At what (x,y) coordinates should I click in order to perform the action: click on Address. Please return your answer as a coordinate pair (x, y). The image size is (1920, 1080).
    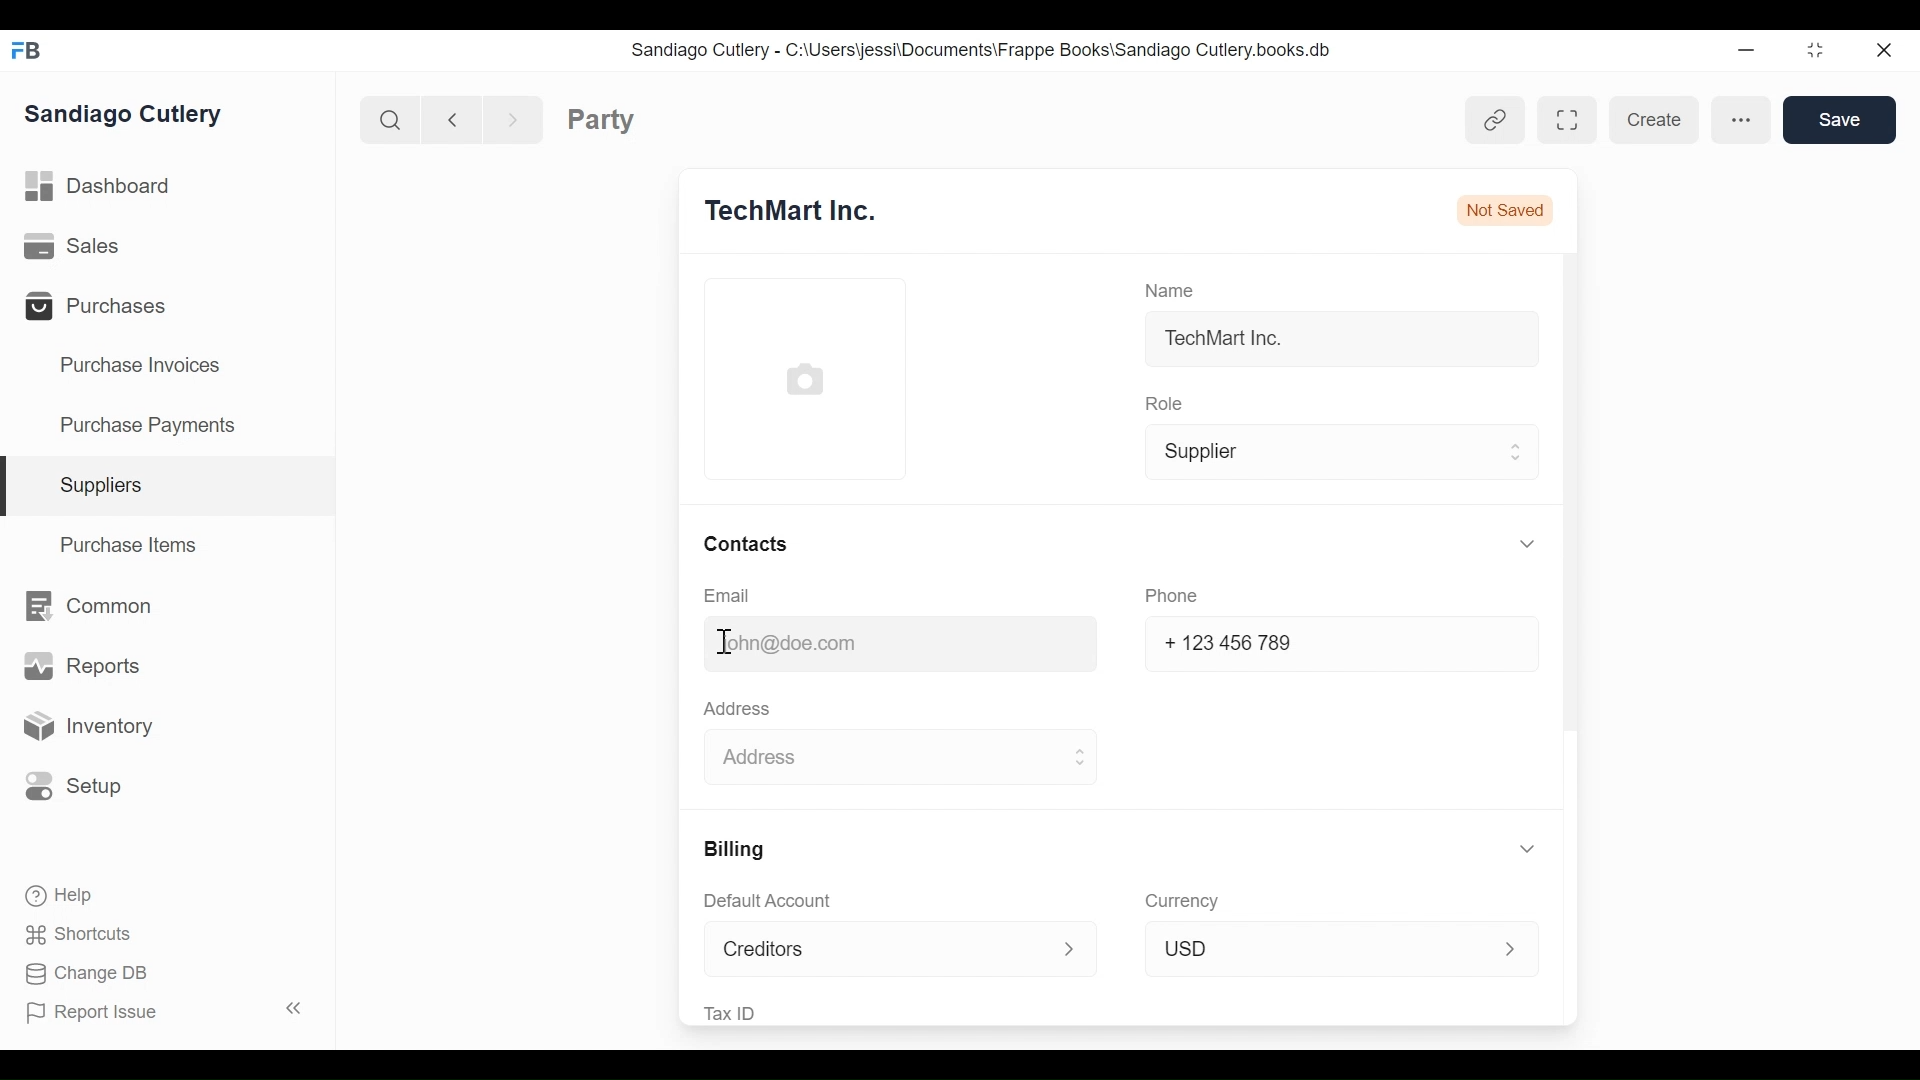
    Looking at the image, I should click on (744, 712).